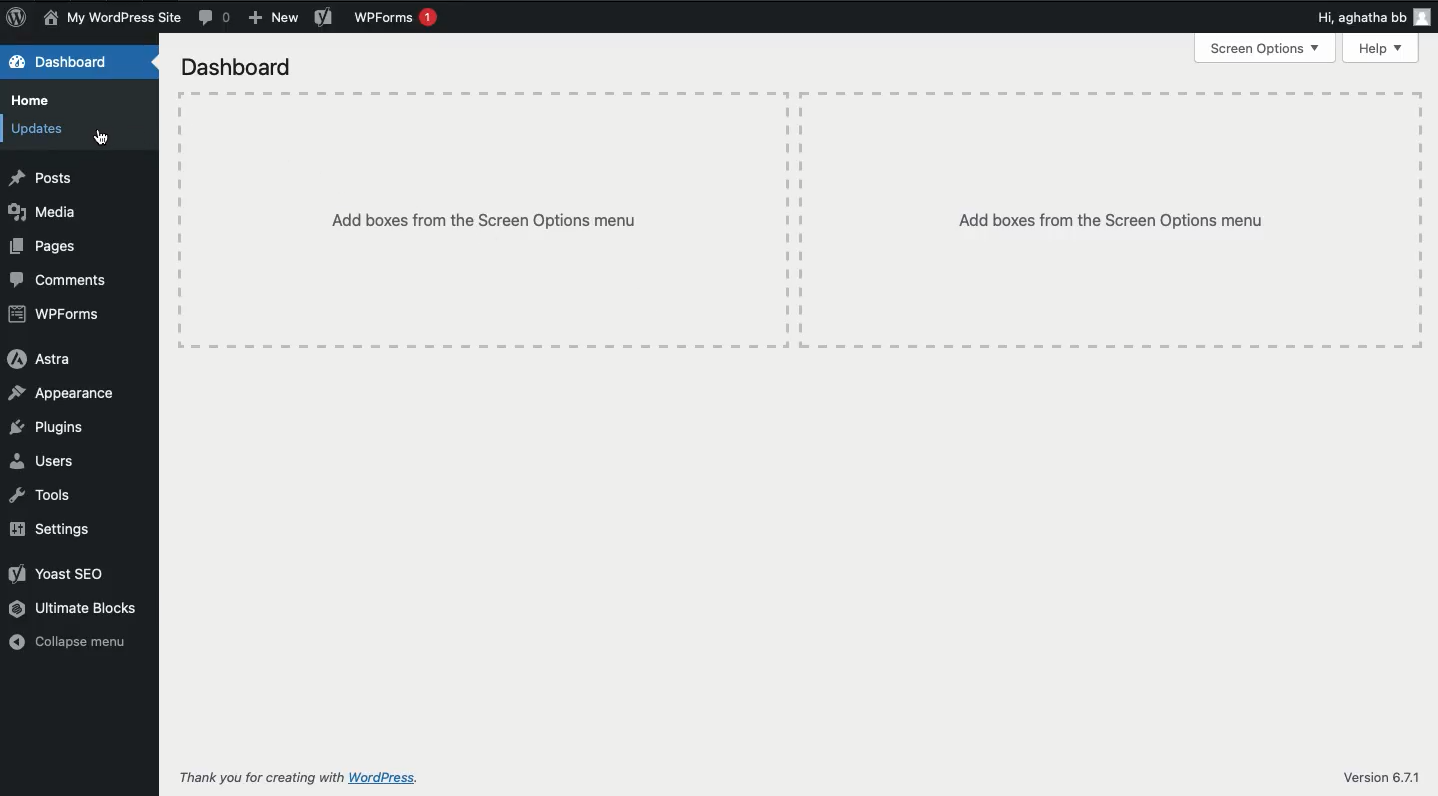 The image size is (1438, 796). Describe the element at coordinates (35, 102) in the screenshot. I see `Home` at that location.